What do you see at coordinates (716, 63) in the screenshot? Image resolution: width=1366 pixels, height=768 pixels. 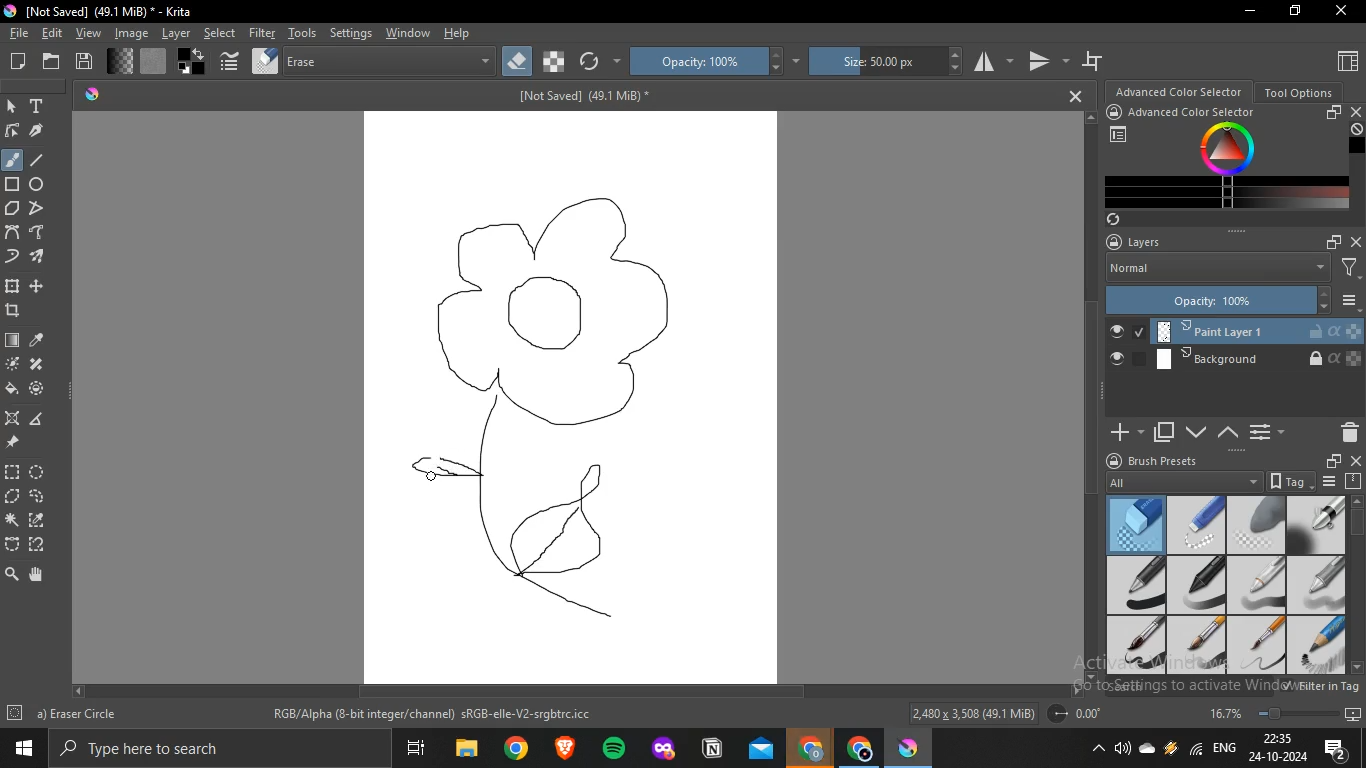 I see `opacity` at bounding box center [716, 63].